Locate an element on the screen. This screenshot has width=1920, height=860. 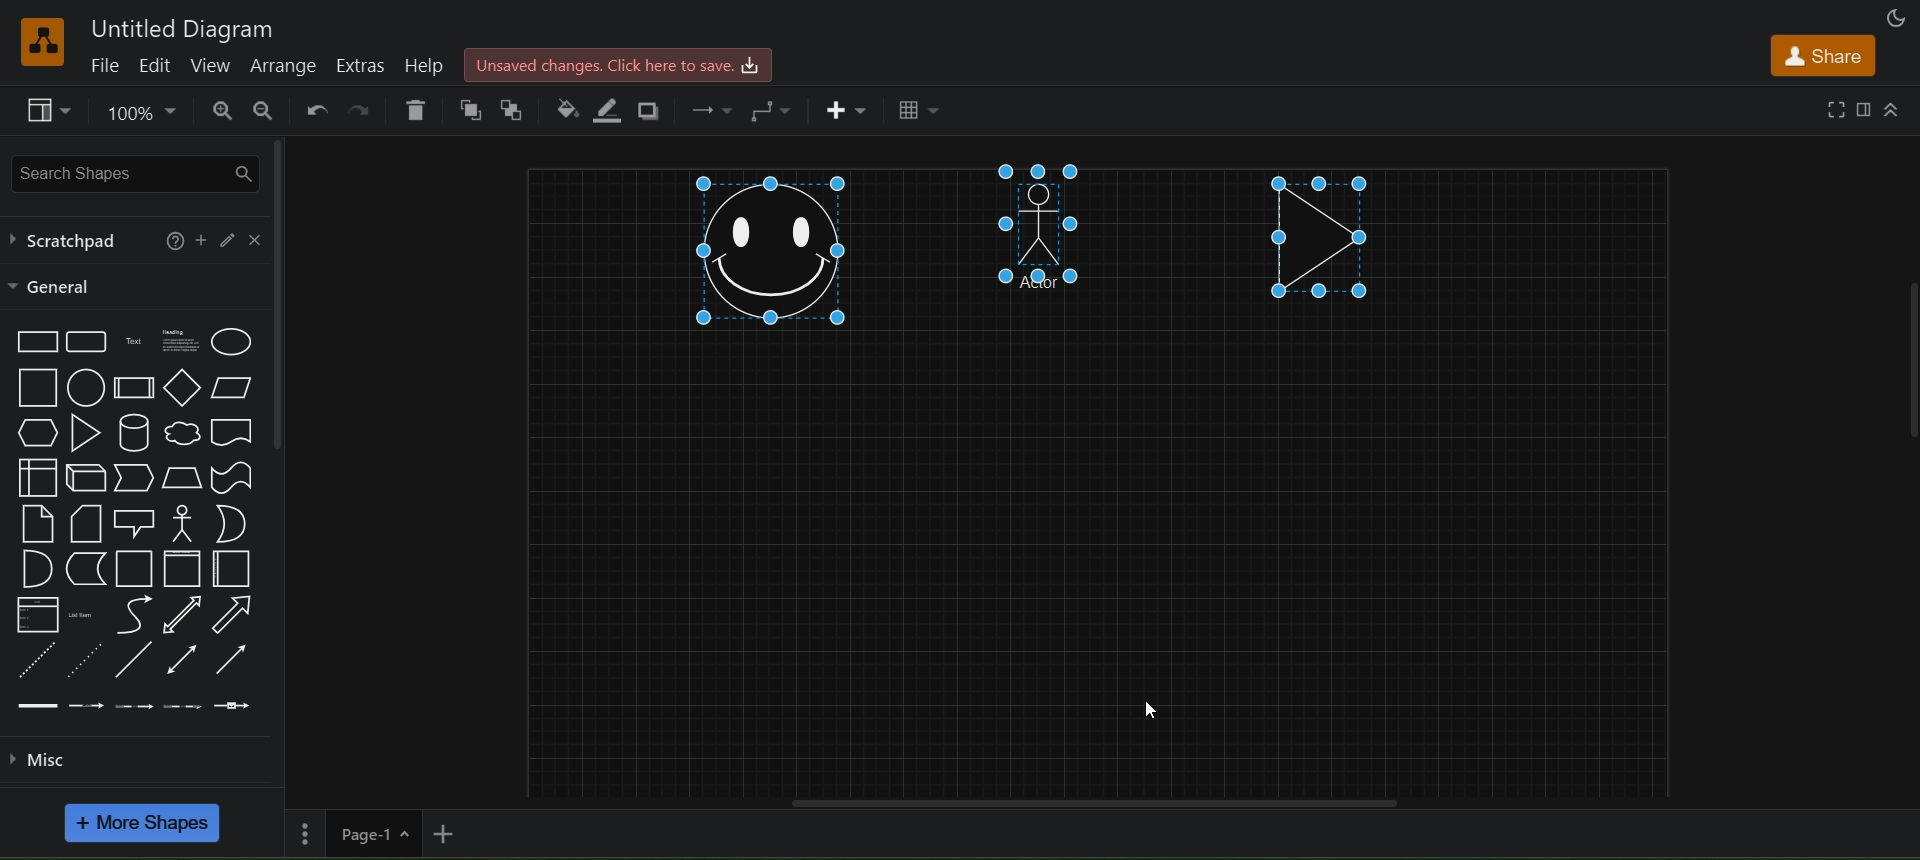
view is located at coordinates (46, 108).